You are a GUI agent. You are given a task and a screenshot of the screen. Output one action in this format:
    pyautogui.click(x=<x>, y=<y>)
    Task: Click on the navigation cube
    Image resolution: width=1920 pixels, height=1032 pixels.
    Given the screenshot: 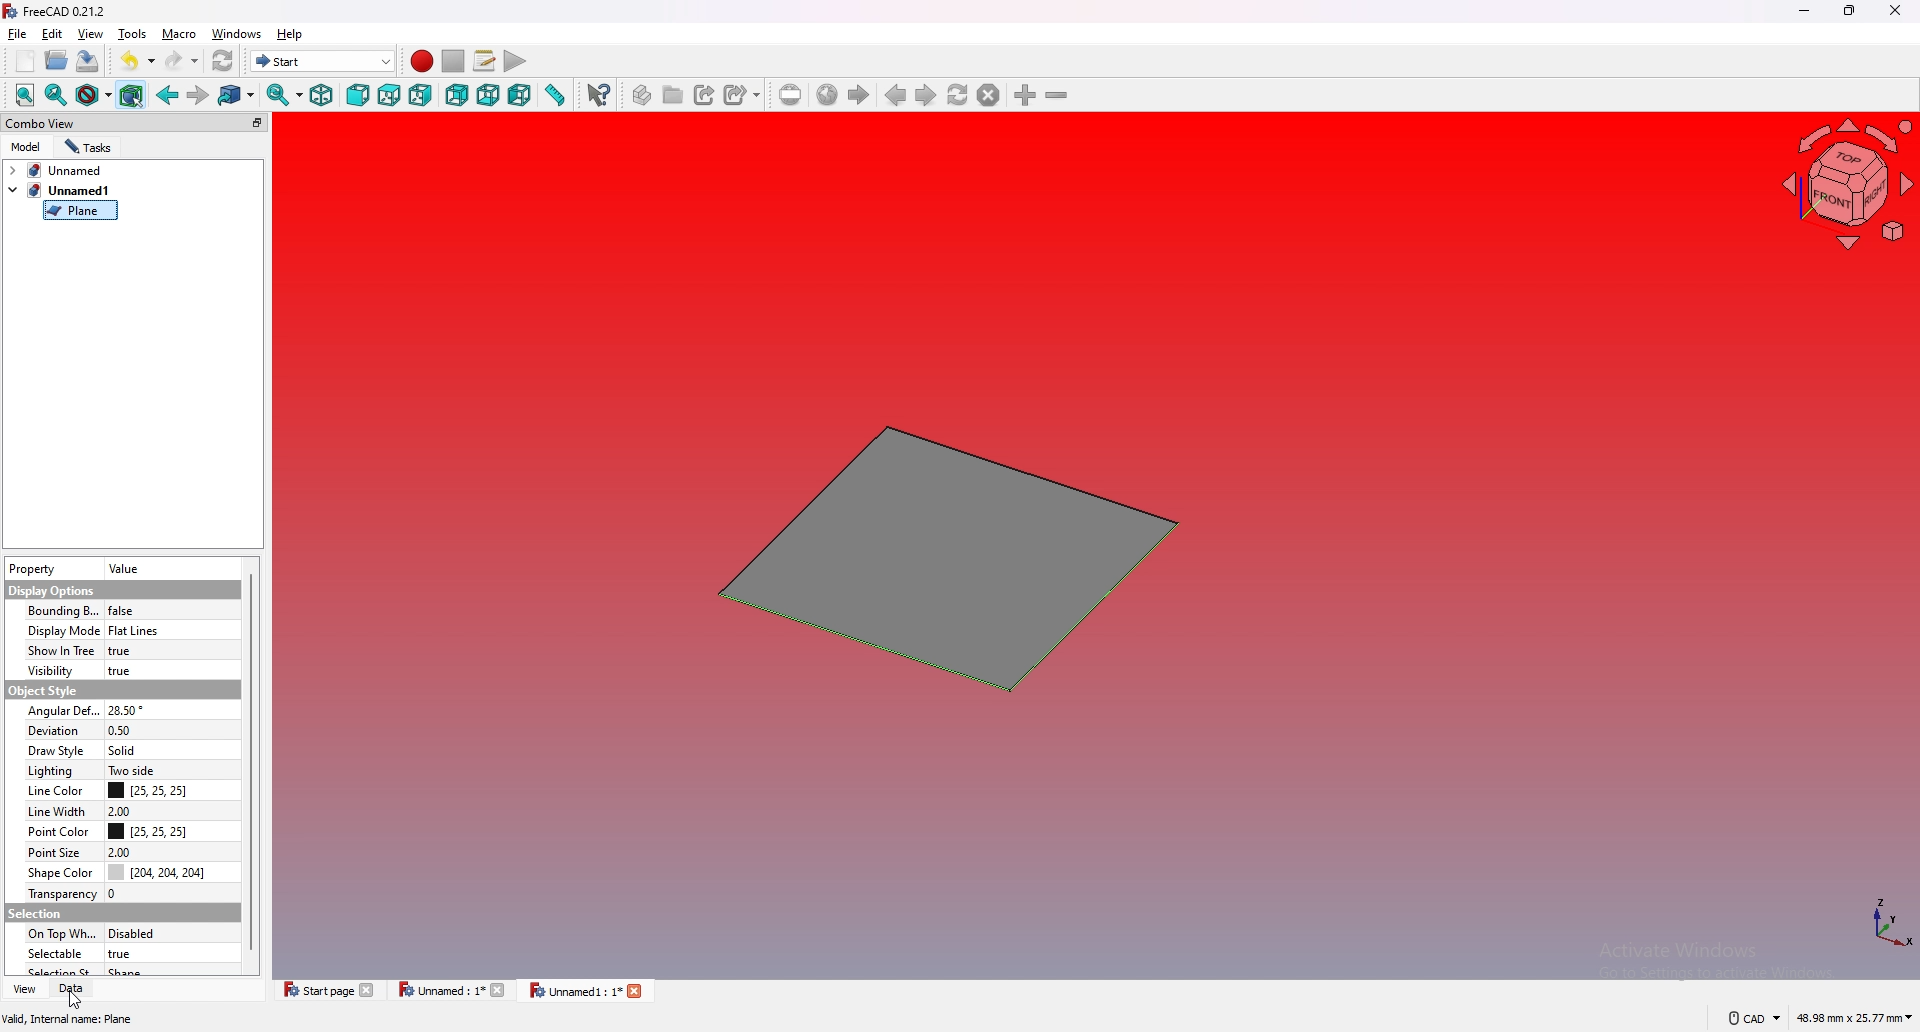 What is the action you would take?
    pyautogui.click(x=1845, y=185)
    